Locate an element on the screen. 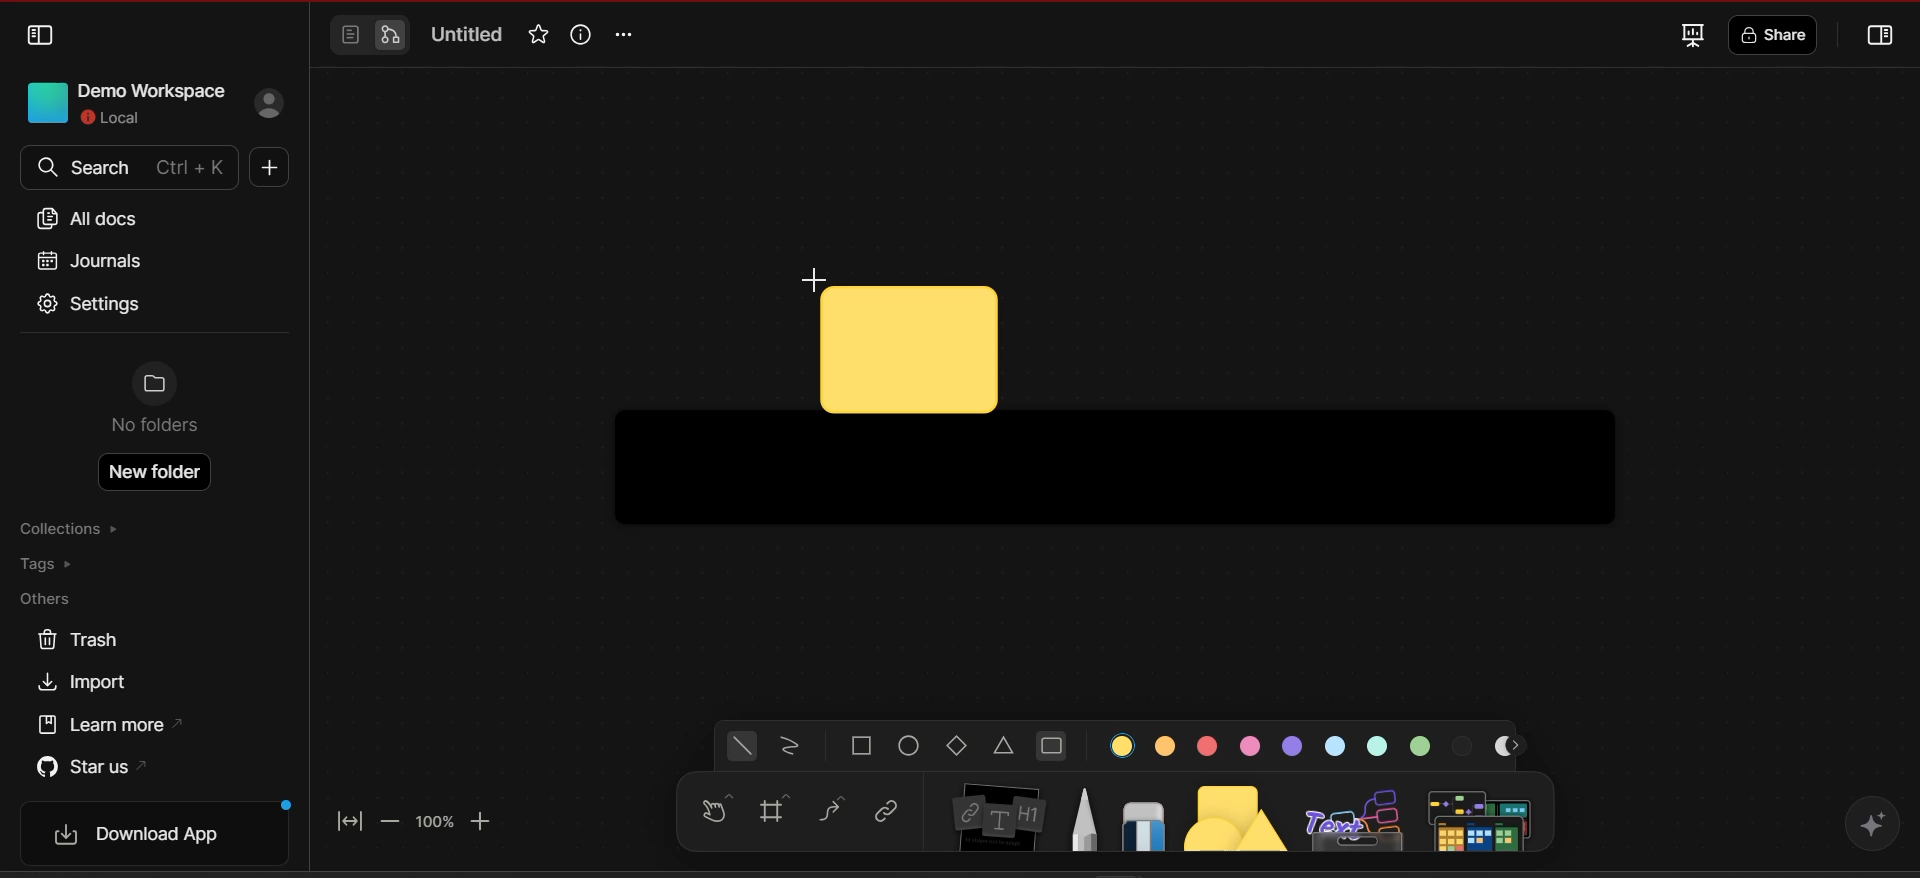 Image resolution: width=1920 pixels, height=878 pixels. New folder is located at coordinates (157, 472).